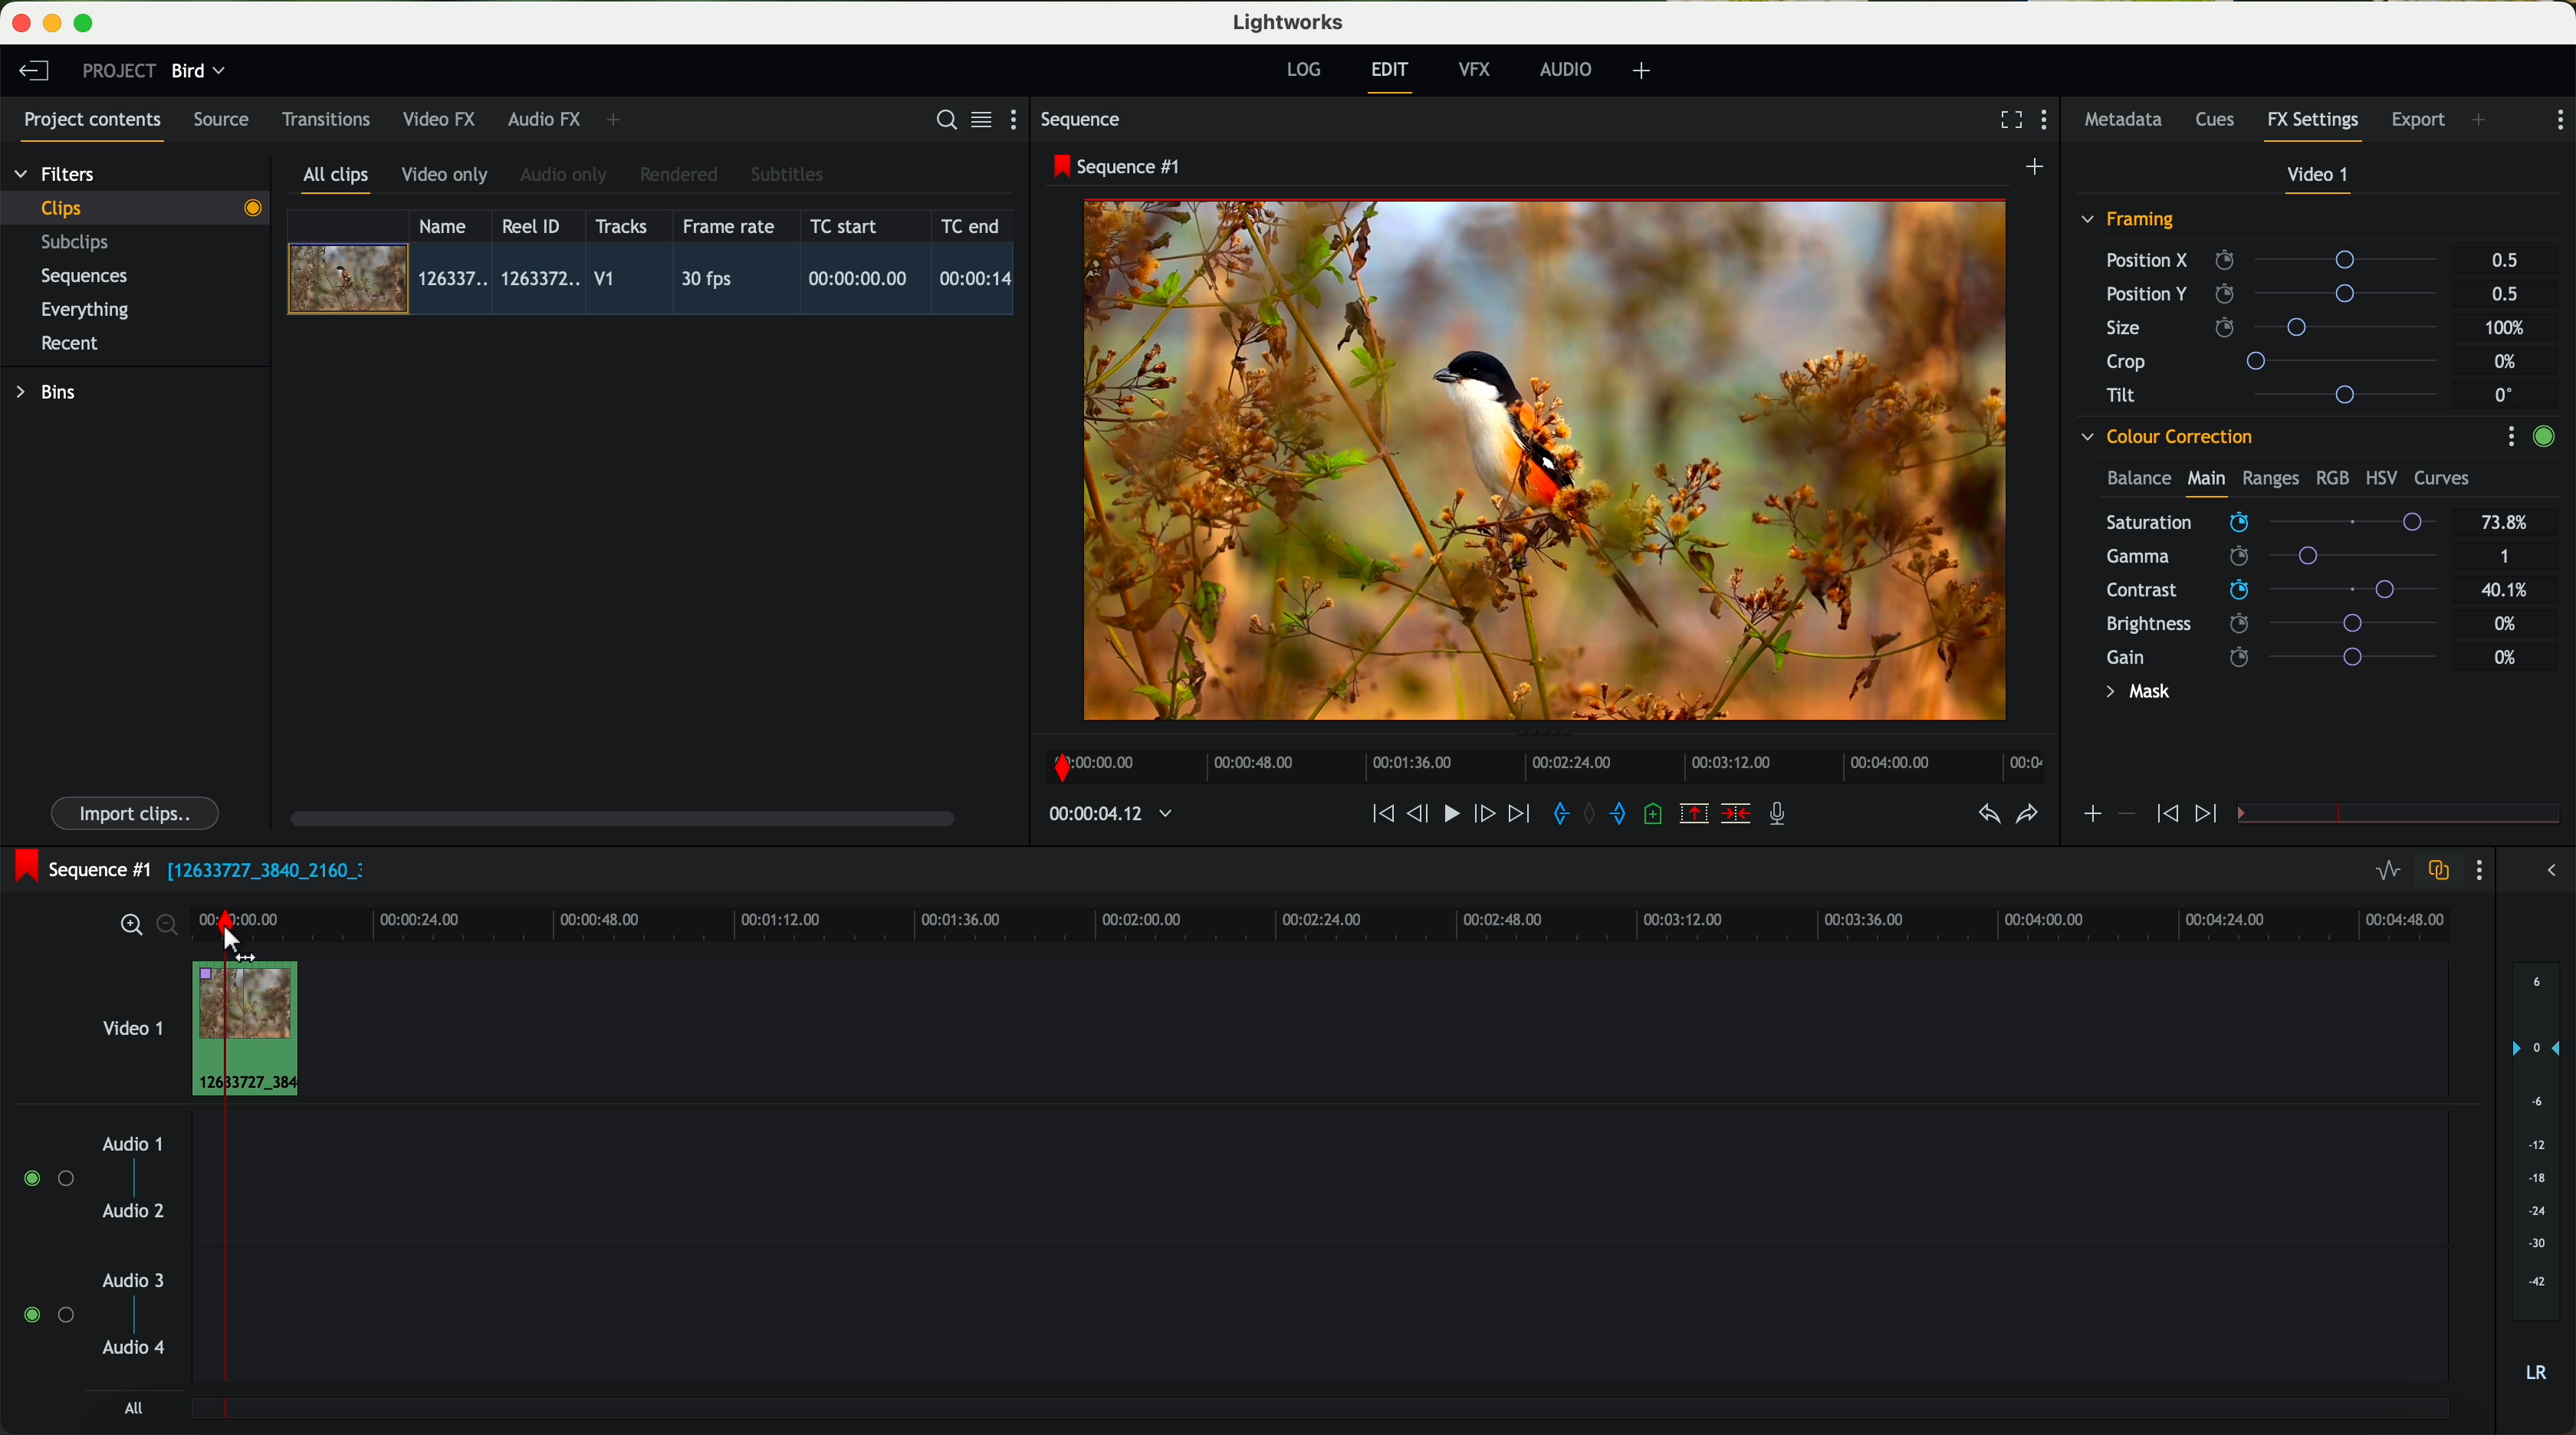 This screenshot has height=1435, width=2576. What do you see at coordinates (1628, 812) in the screenshot?
I see `add 'out' mark` at bounding box center [1628, 812].